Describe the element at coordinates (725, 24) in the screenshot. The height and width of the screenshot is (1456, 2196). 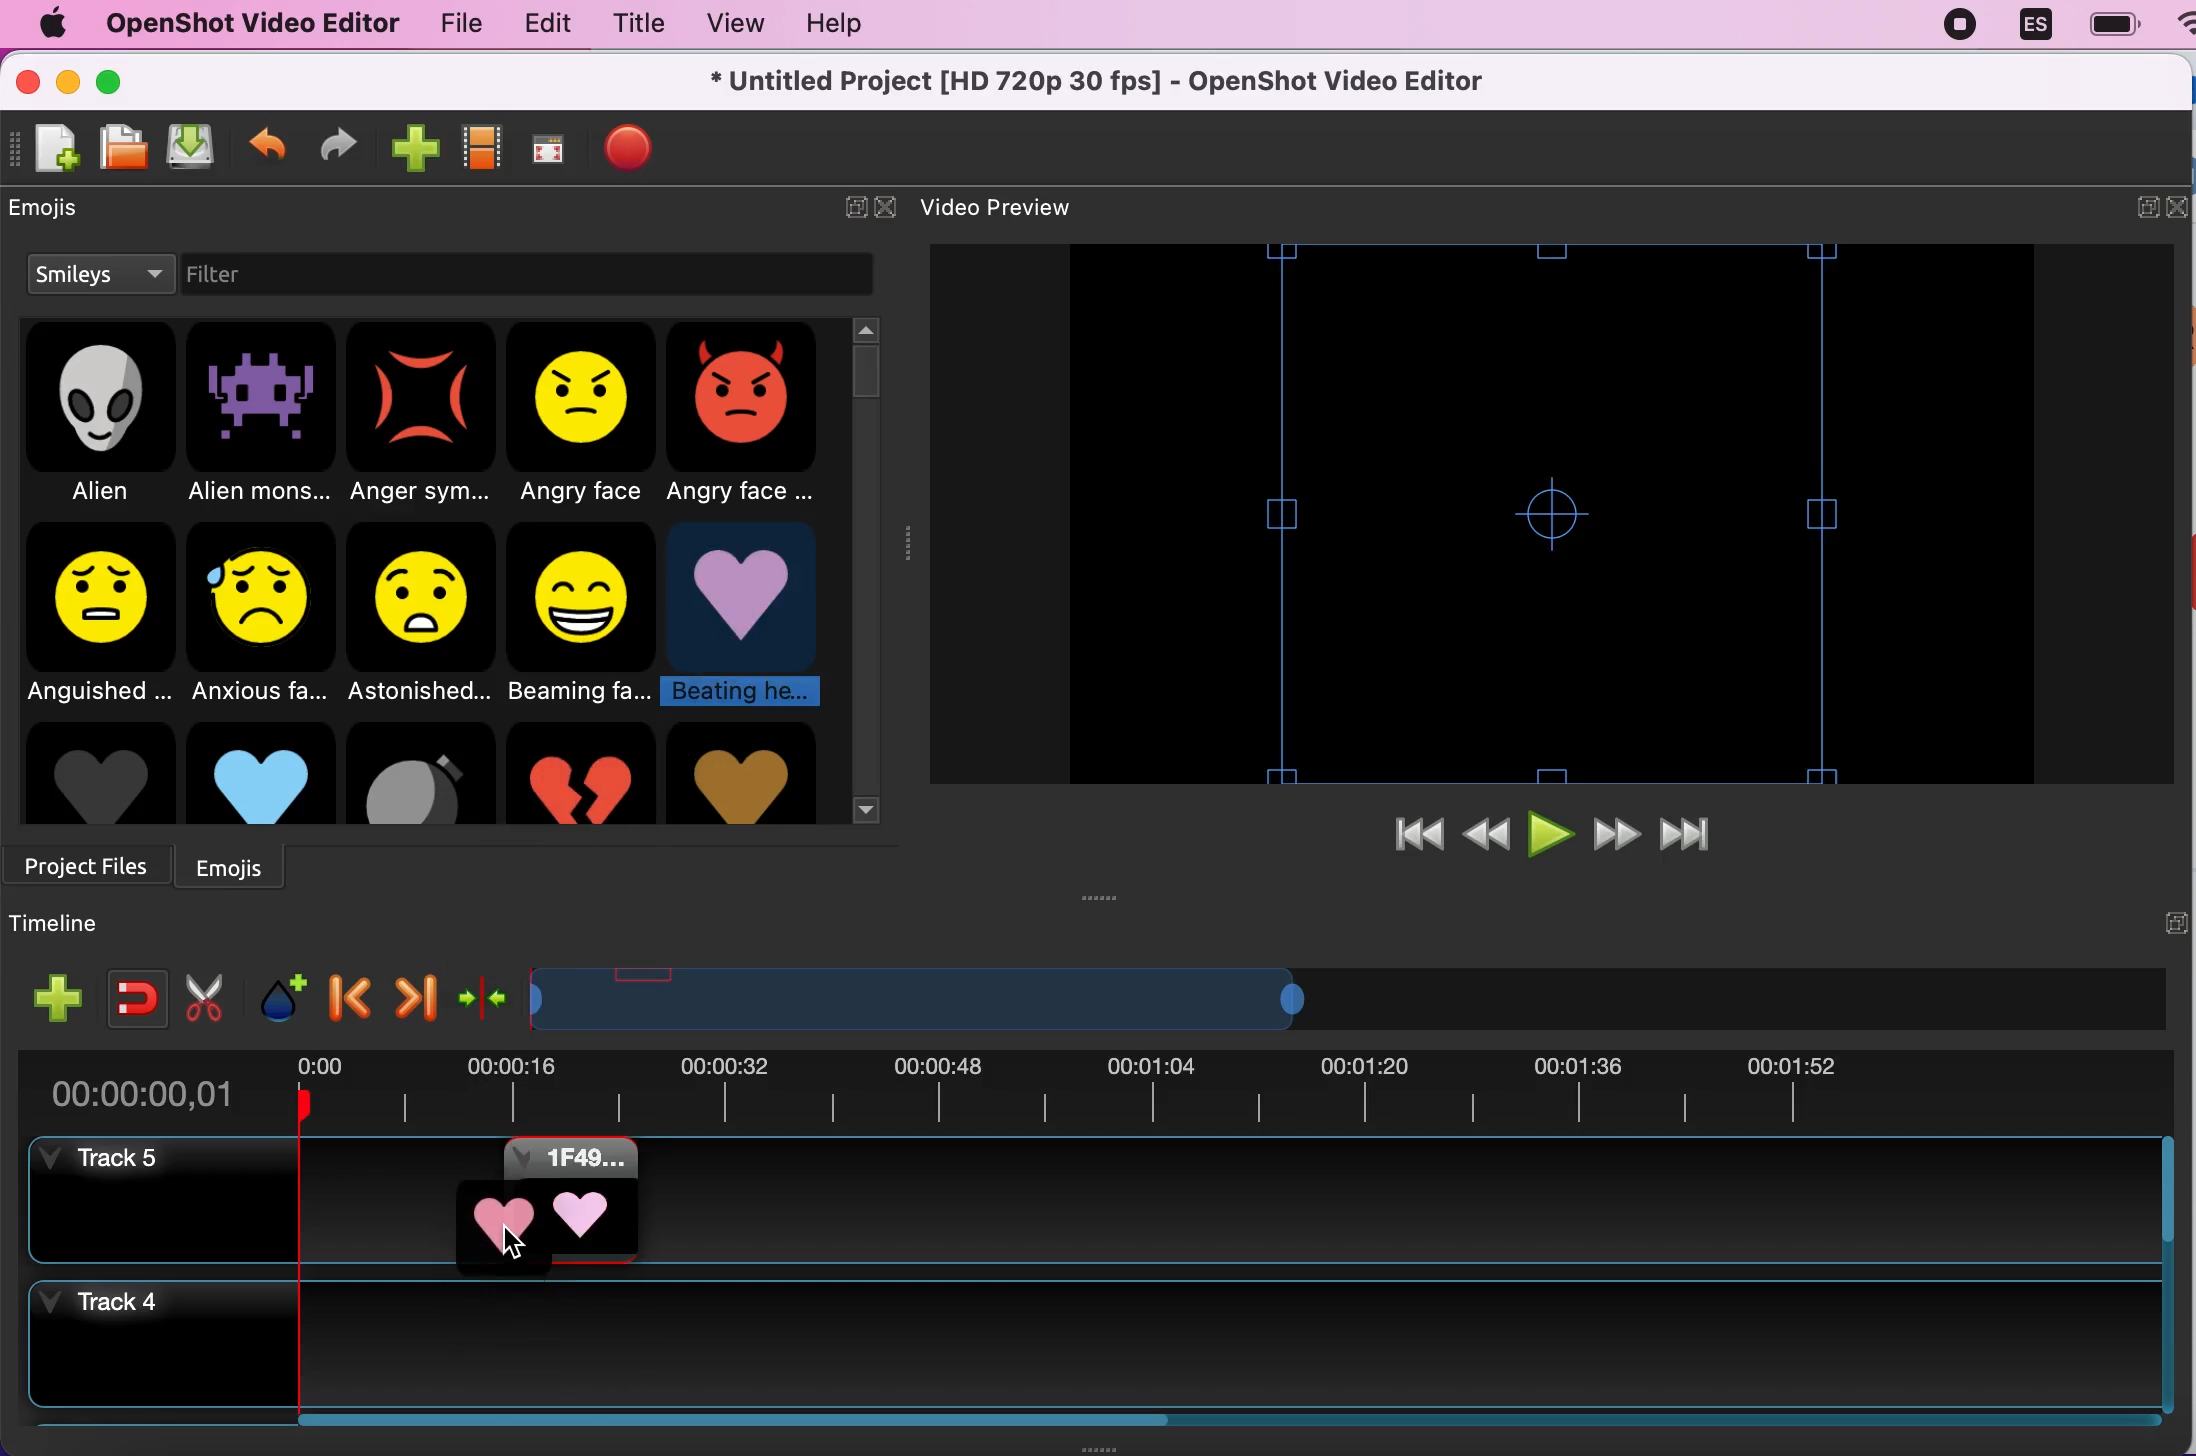
I see `view` at that location.